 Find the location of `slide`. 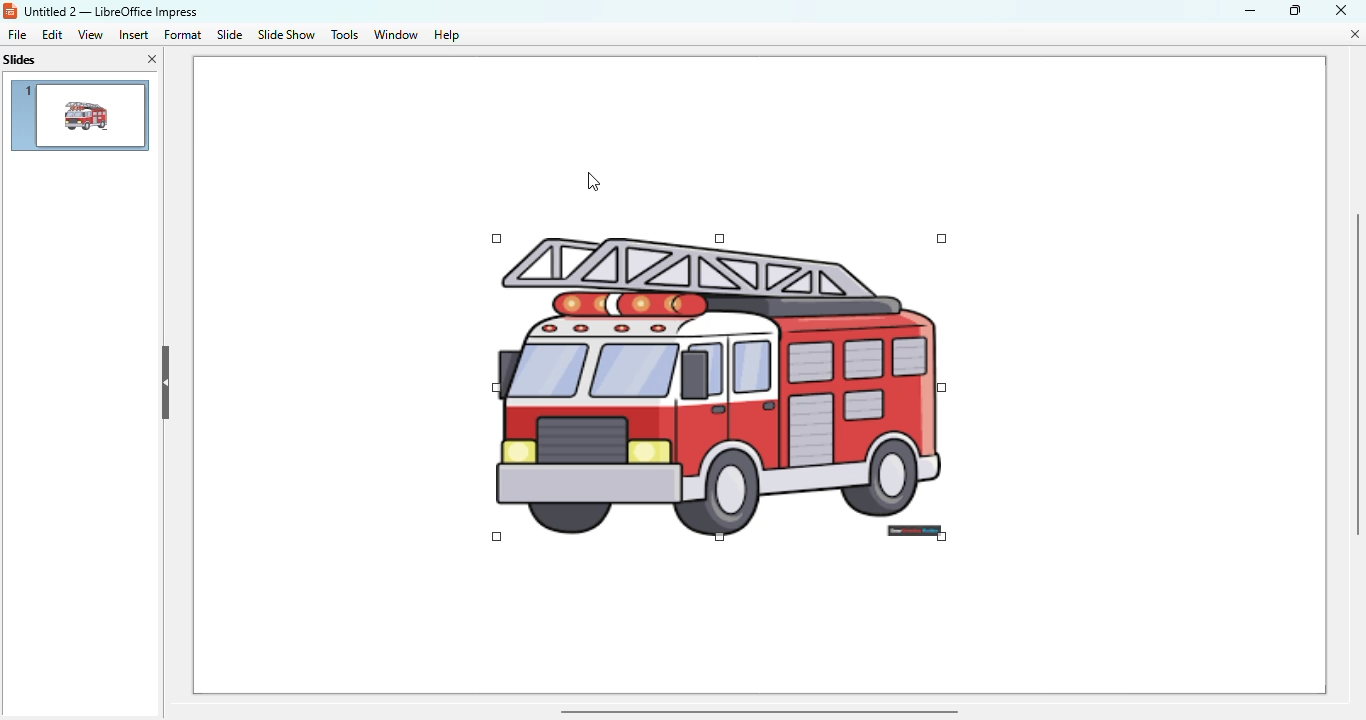

slide is located at coordinates (231, 35).